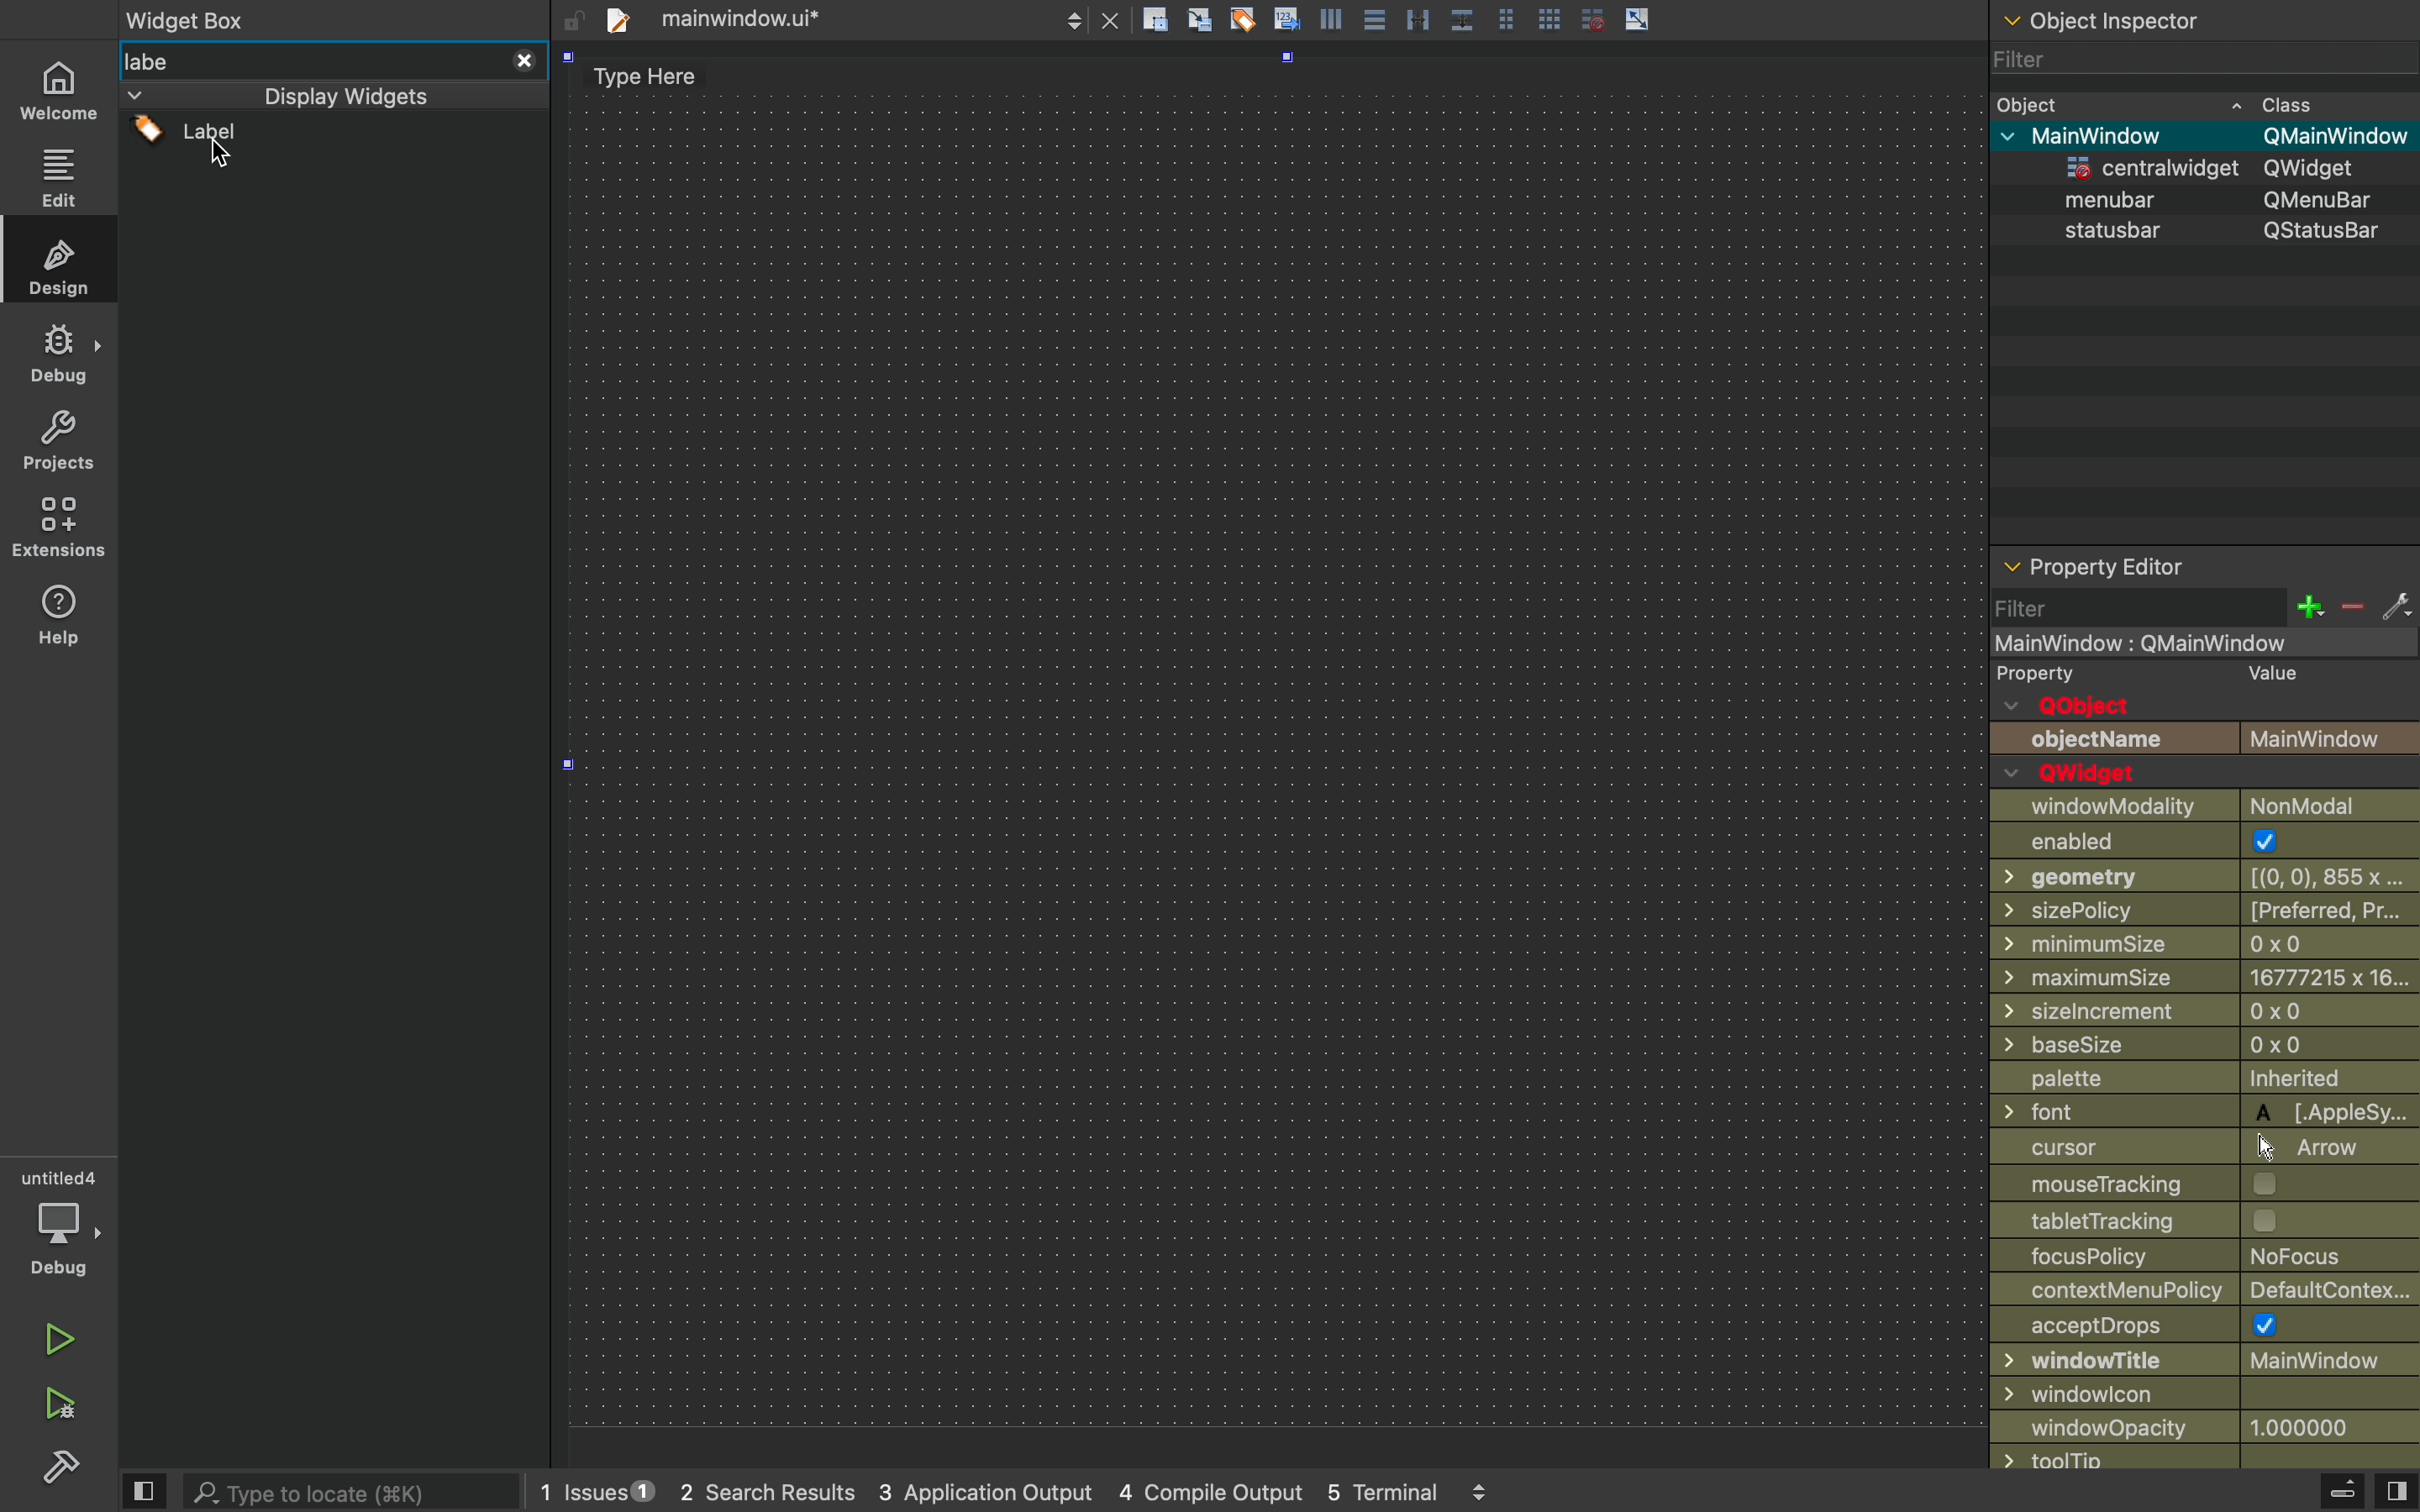  What do you see at coordinates (225, 158) in the screenshot?
I see `Cursor` at bounding box center [225, 158].